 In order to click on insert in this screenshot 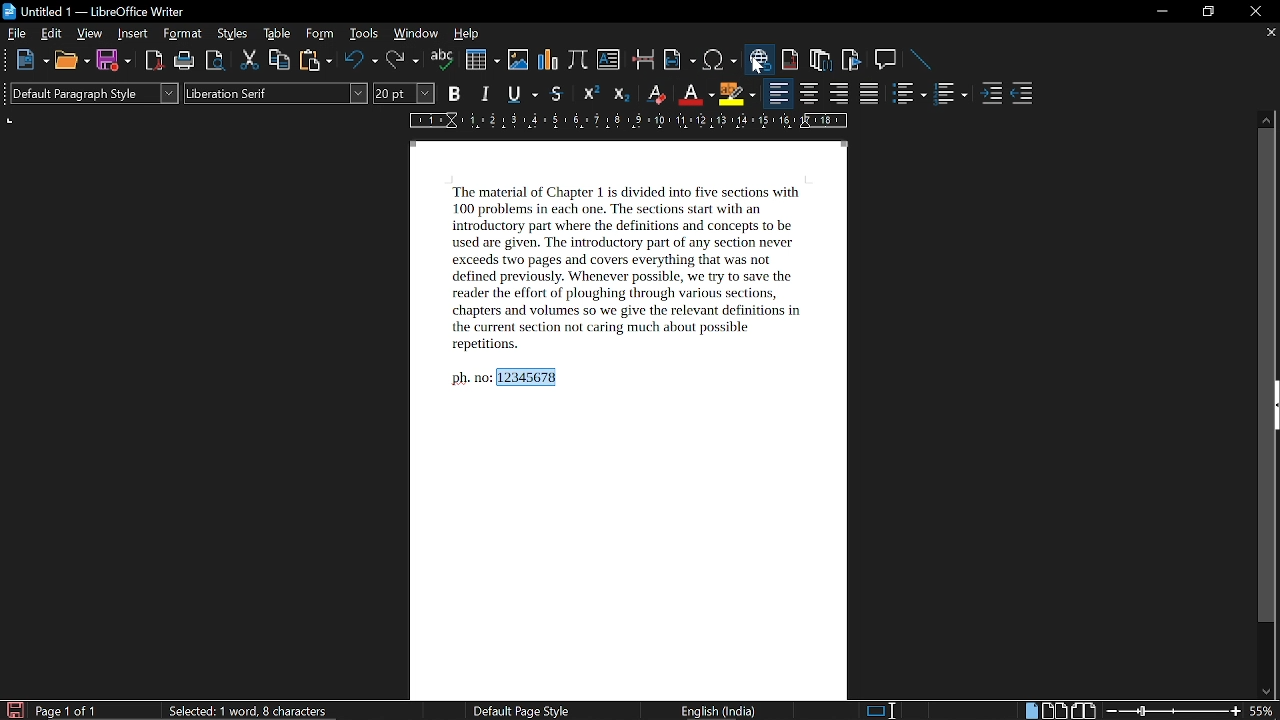, I will do `click(130, 34)`.